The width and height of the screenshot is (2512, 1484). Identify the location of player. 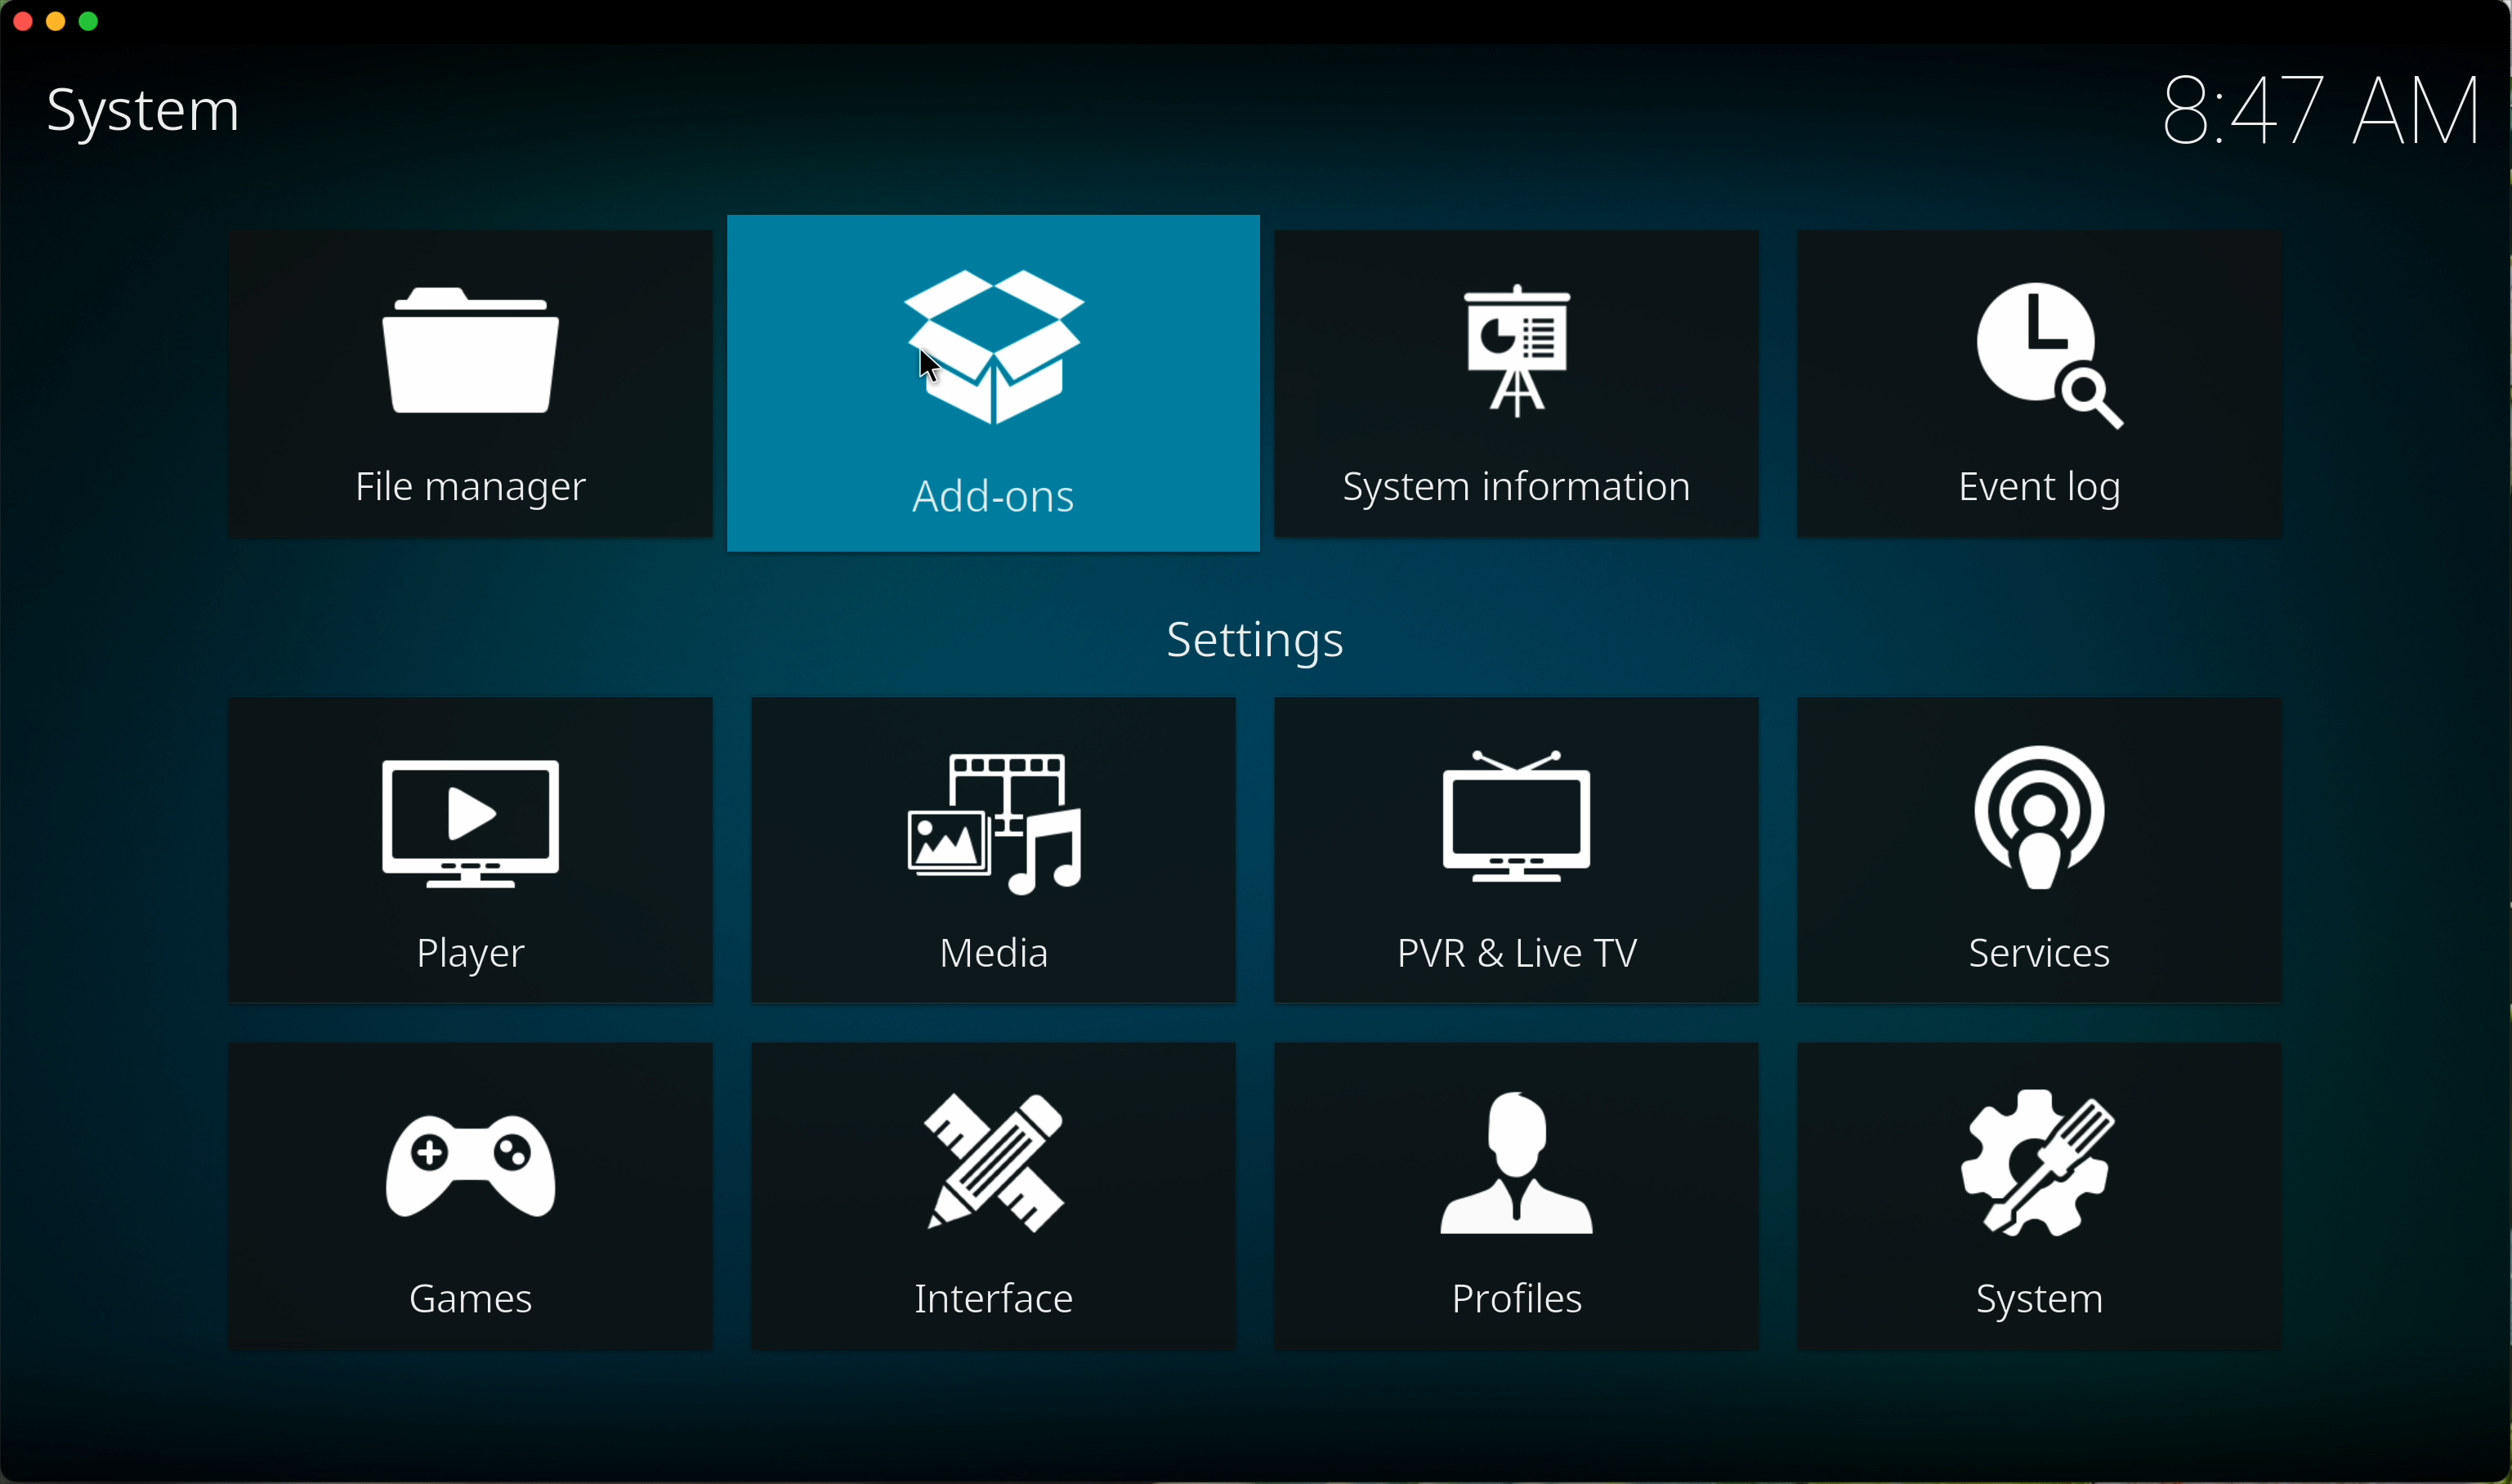
(479, 850).